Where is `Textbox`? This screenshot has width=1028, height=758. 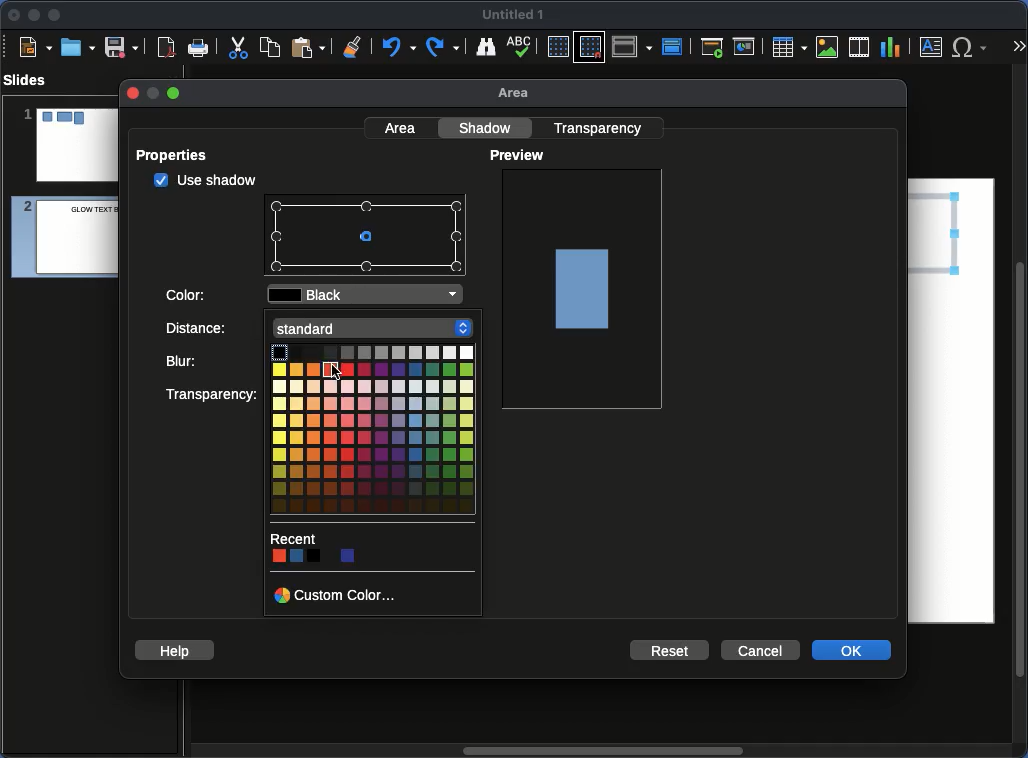
Textbox is located at coordinates (932, 46).